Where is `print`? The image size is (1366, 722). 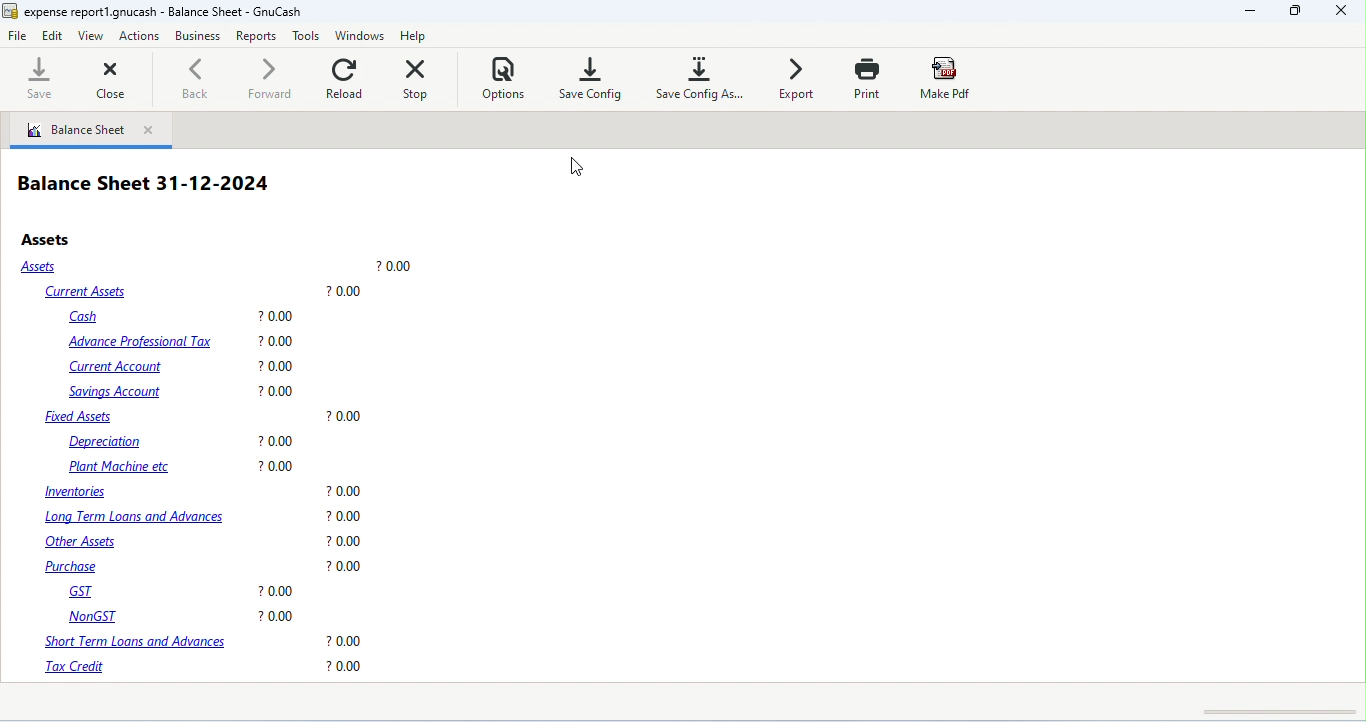 print is located at coordinates (867, 78).